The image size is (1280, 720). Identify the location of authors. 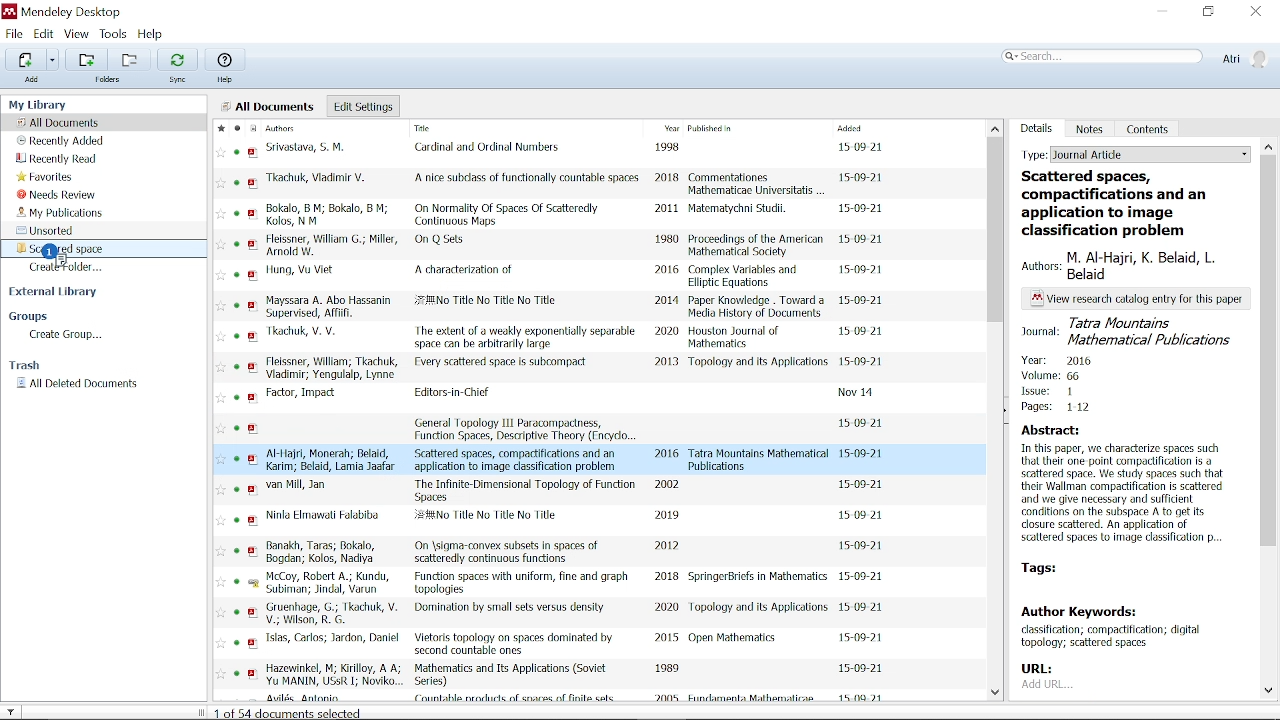
(1135, 266).